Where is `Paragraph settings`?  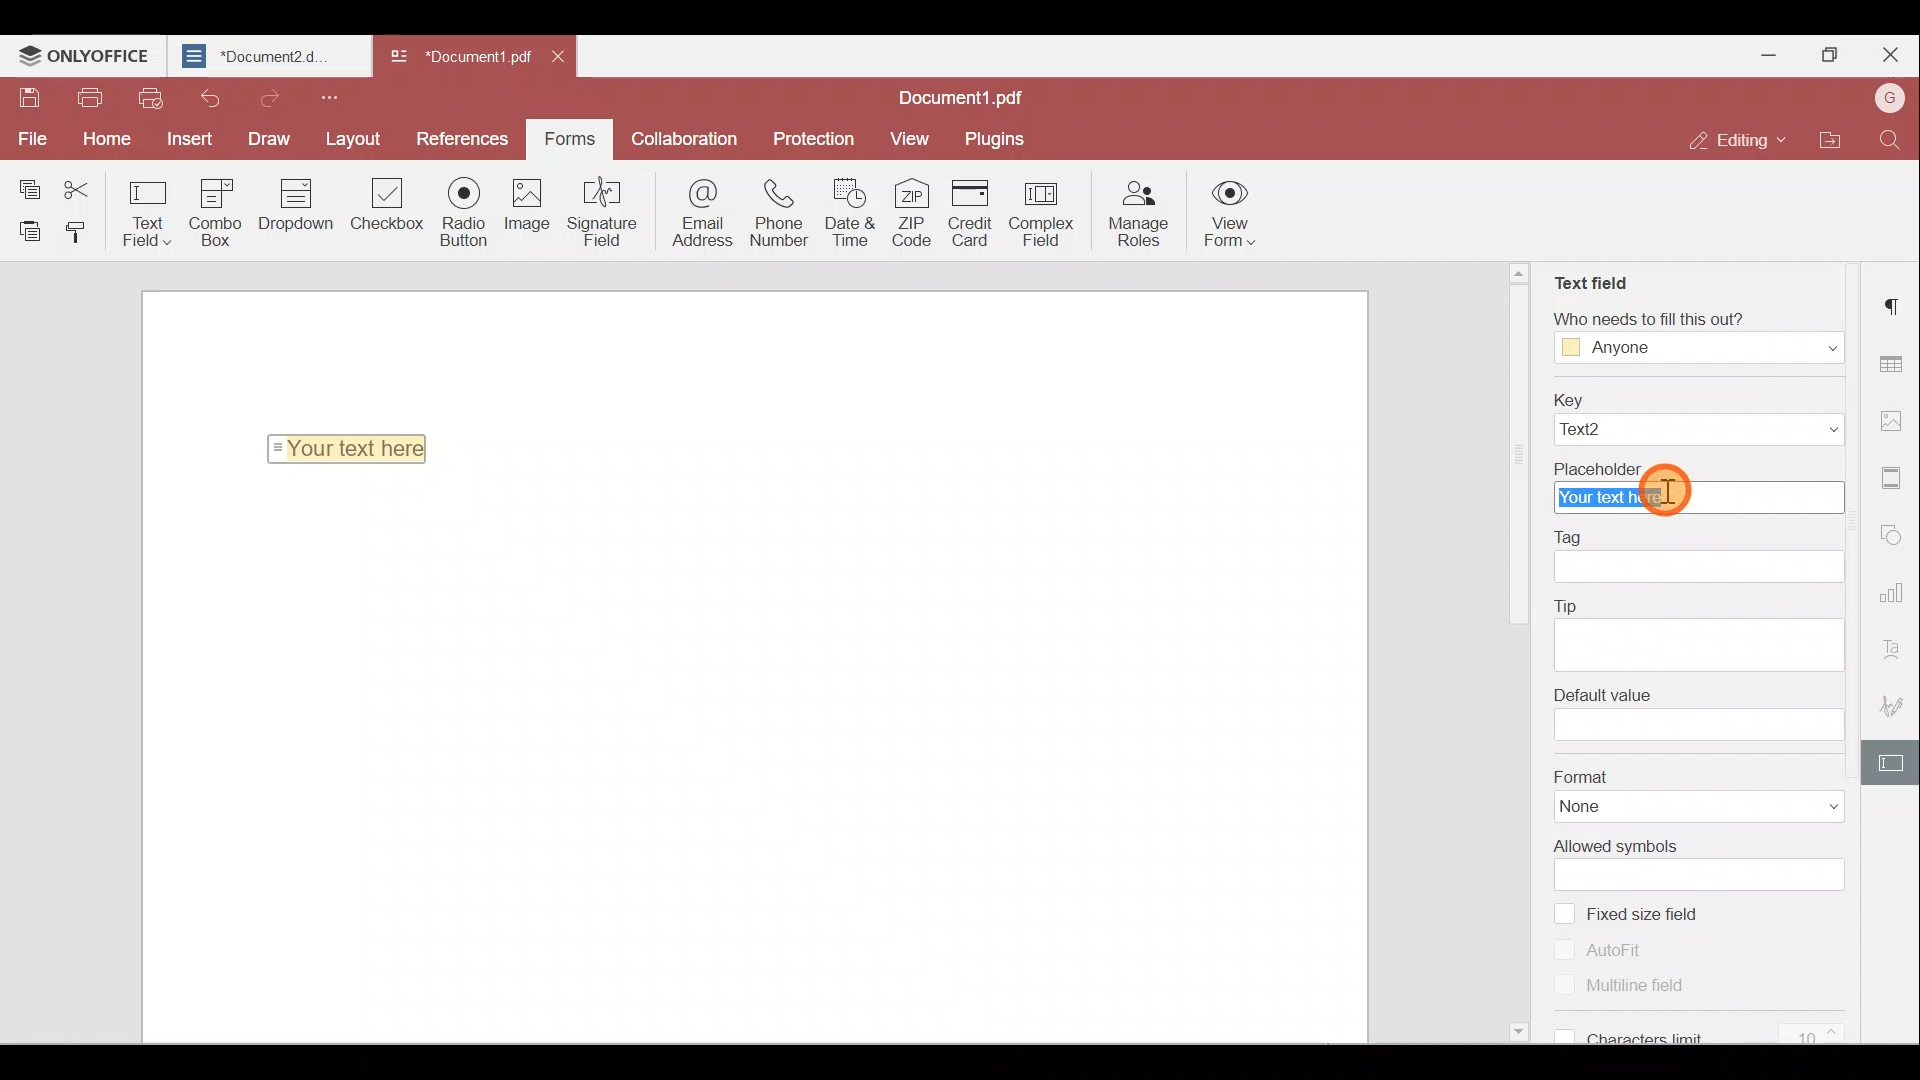
Paragraph settings is located at coordinates (1895, 304).